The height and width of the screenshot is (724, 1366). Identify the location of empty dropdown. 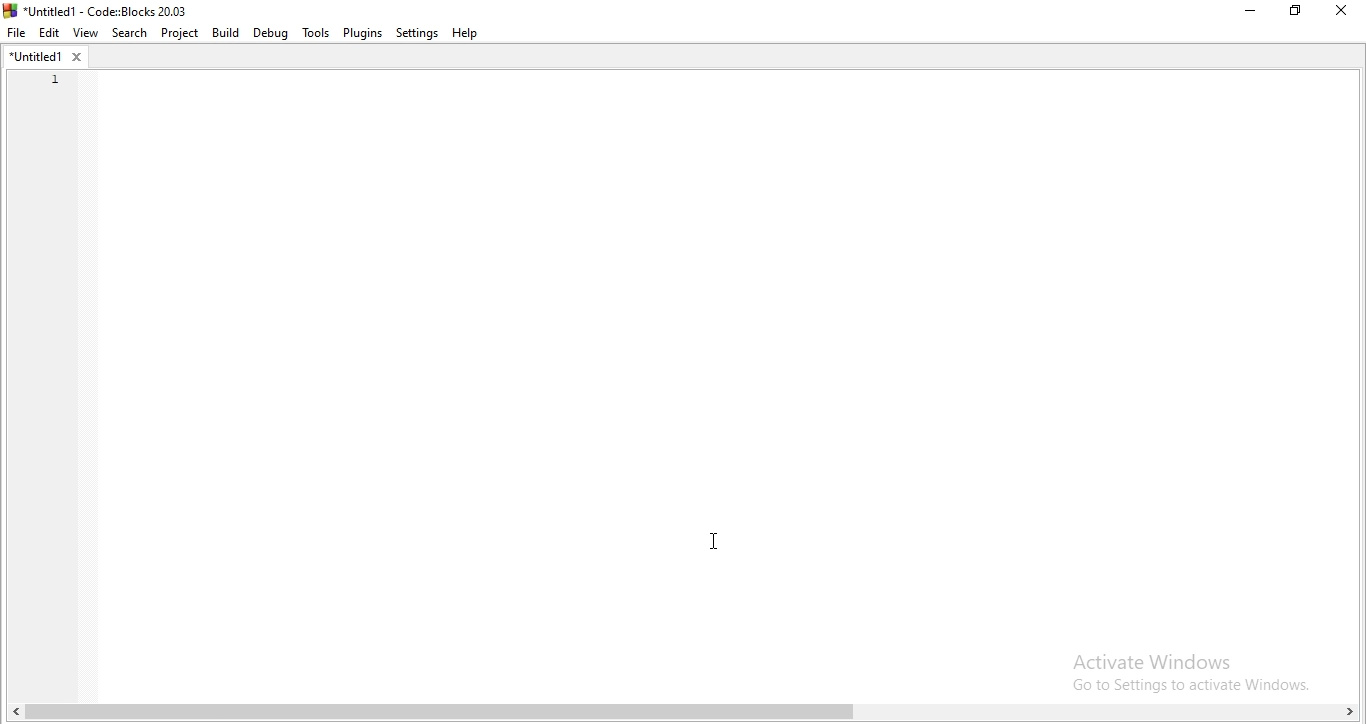
(1161, 57).